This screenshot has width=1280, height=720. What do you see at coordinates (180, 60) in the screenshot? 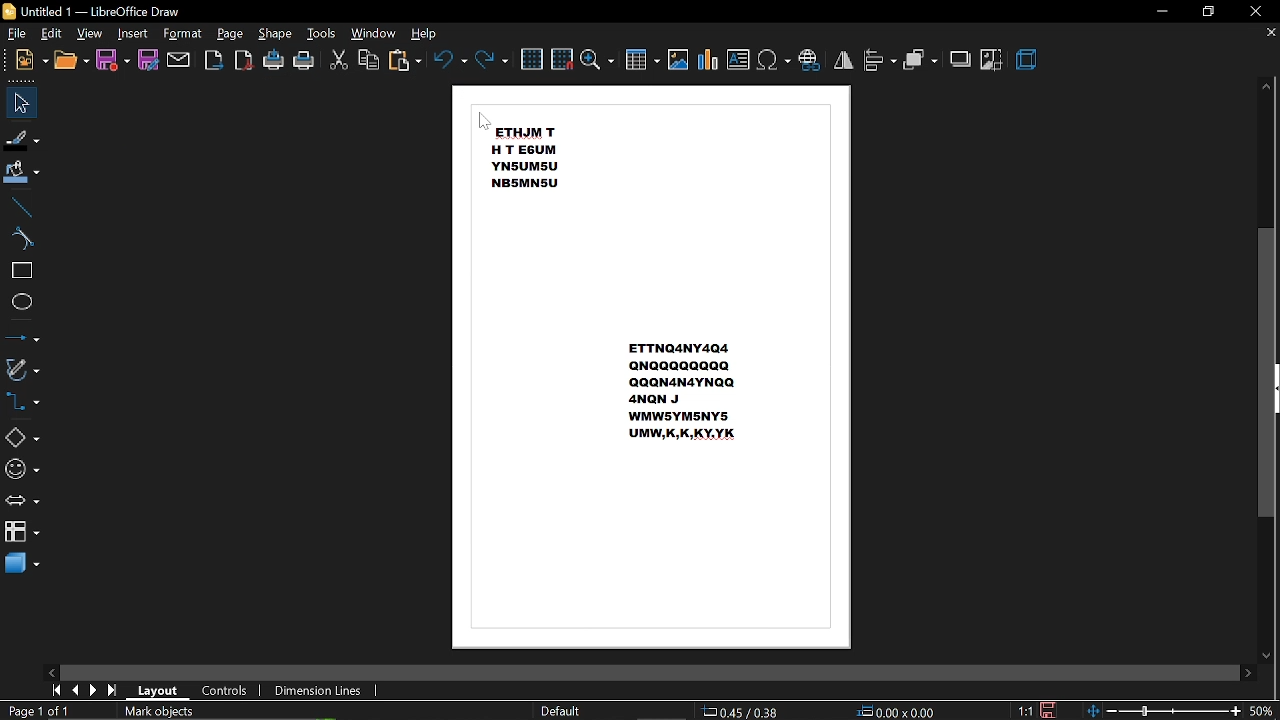
I see `attach` at bounding box center [180, 60].